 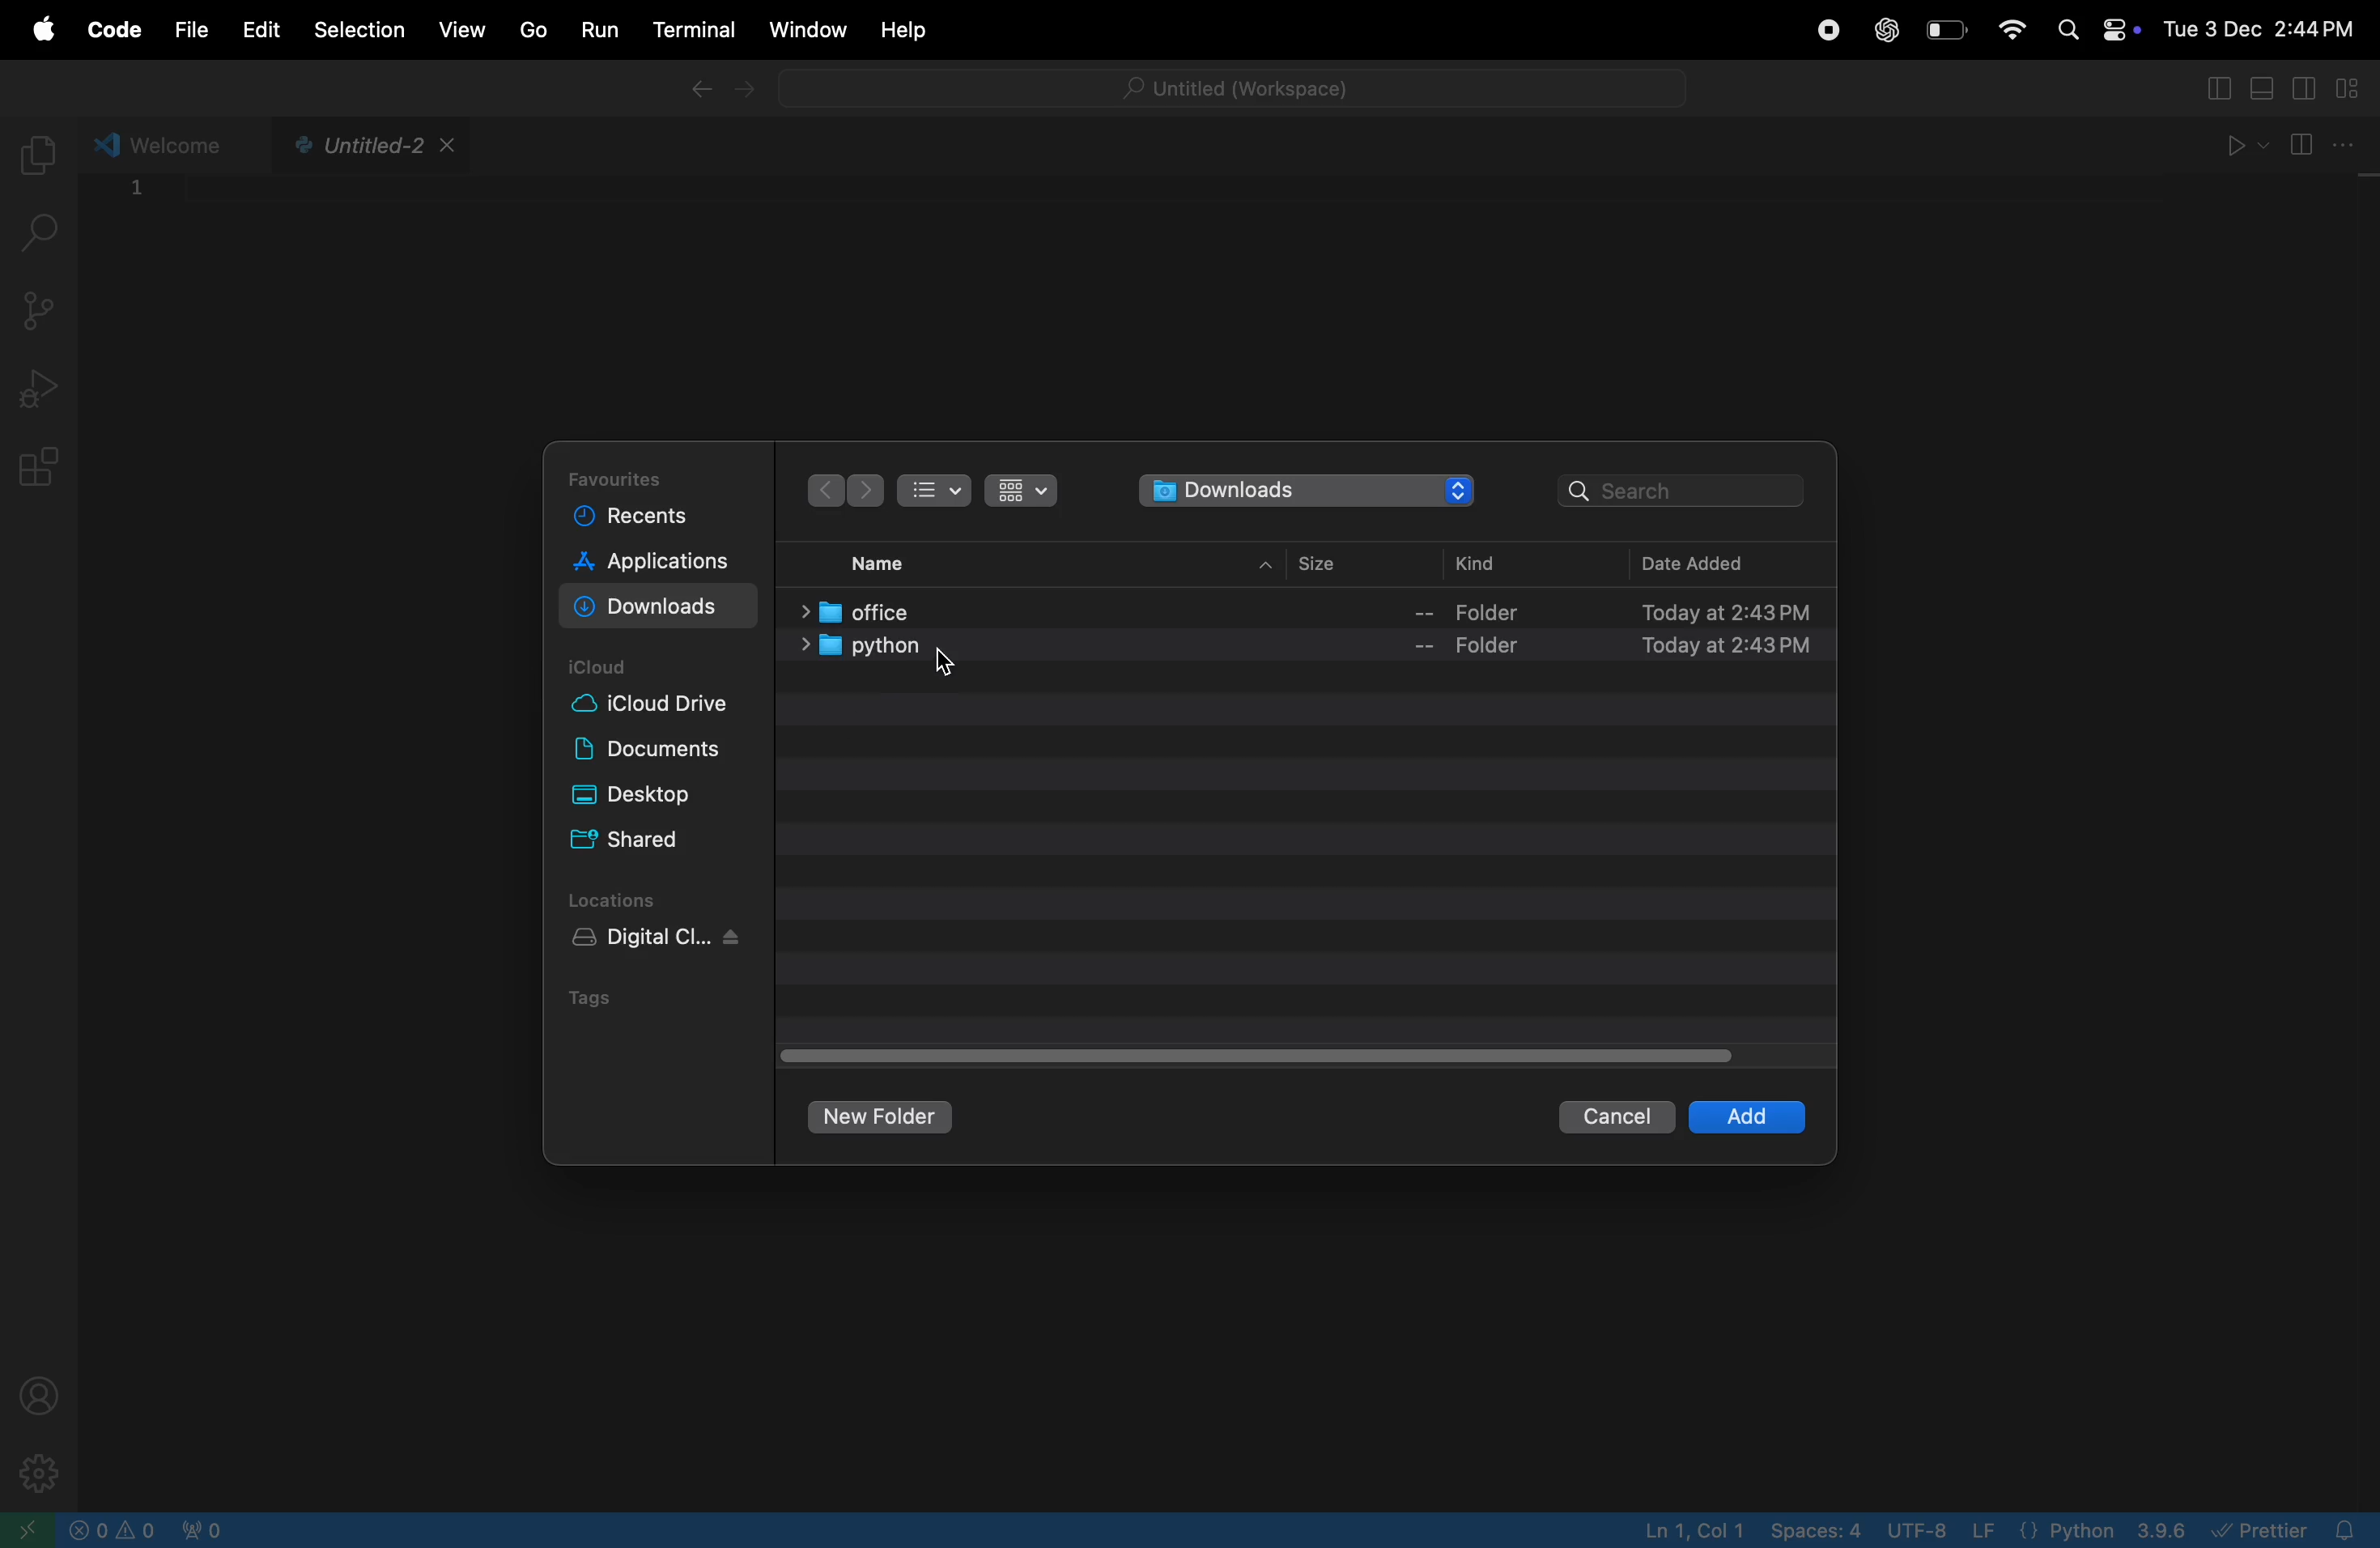 What do you see at coordinates (44, 470) in the screenshot?
I see `extensions` at bounding box center [44, 470].